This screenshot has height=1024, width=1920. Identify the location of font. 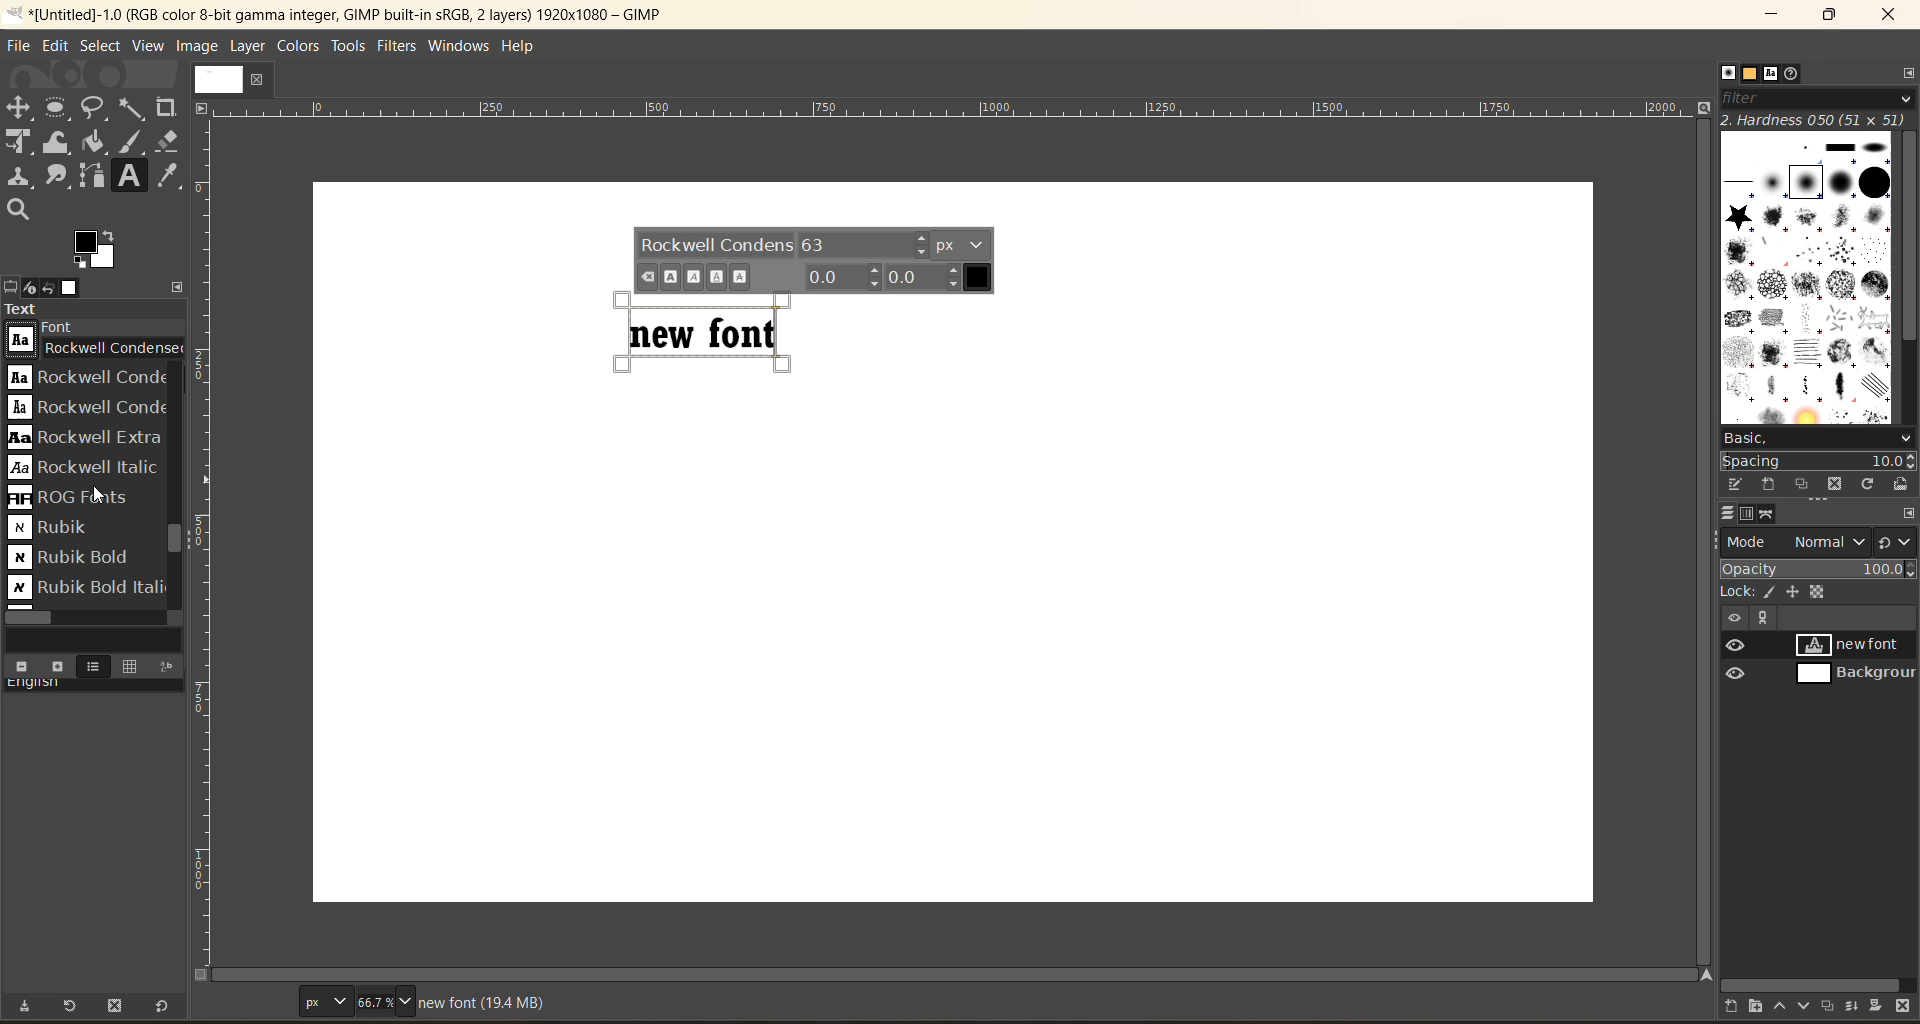
(96, 337).